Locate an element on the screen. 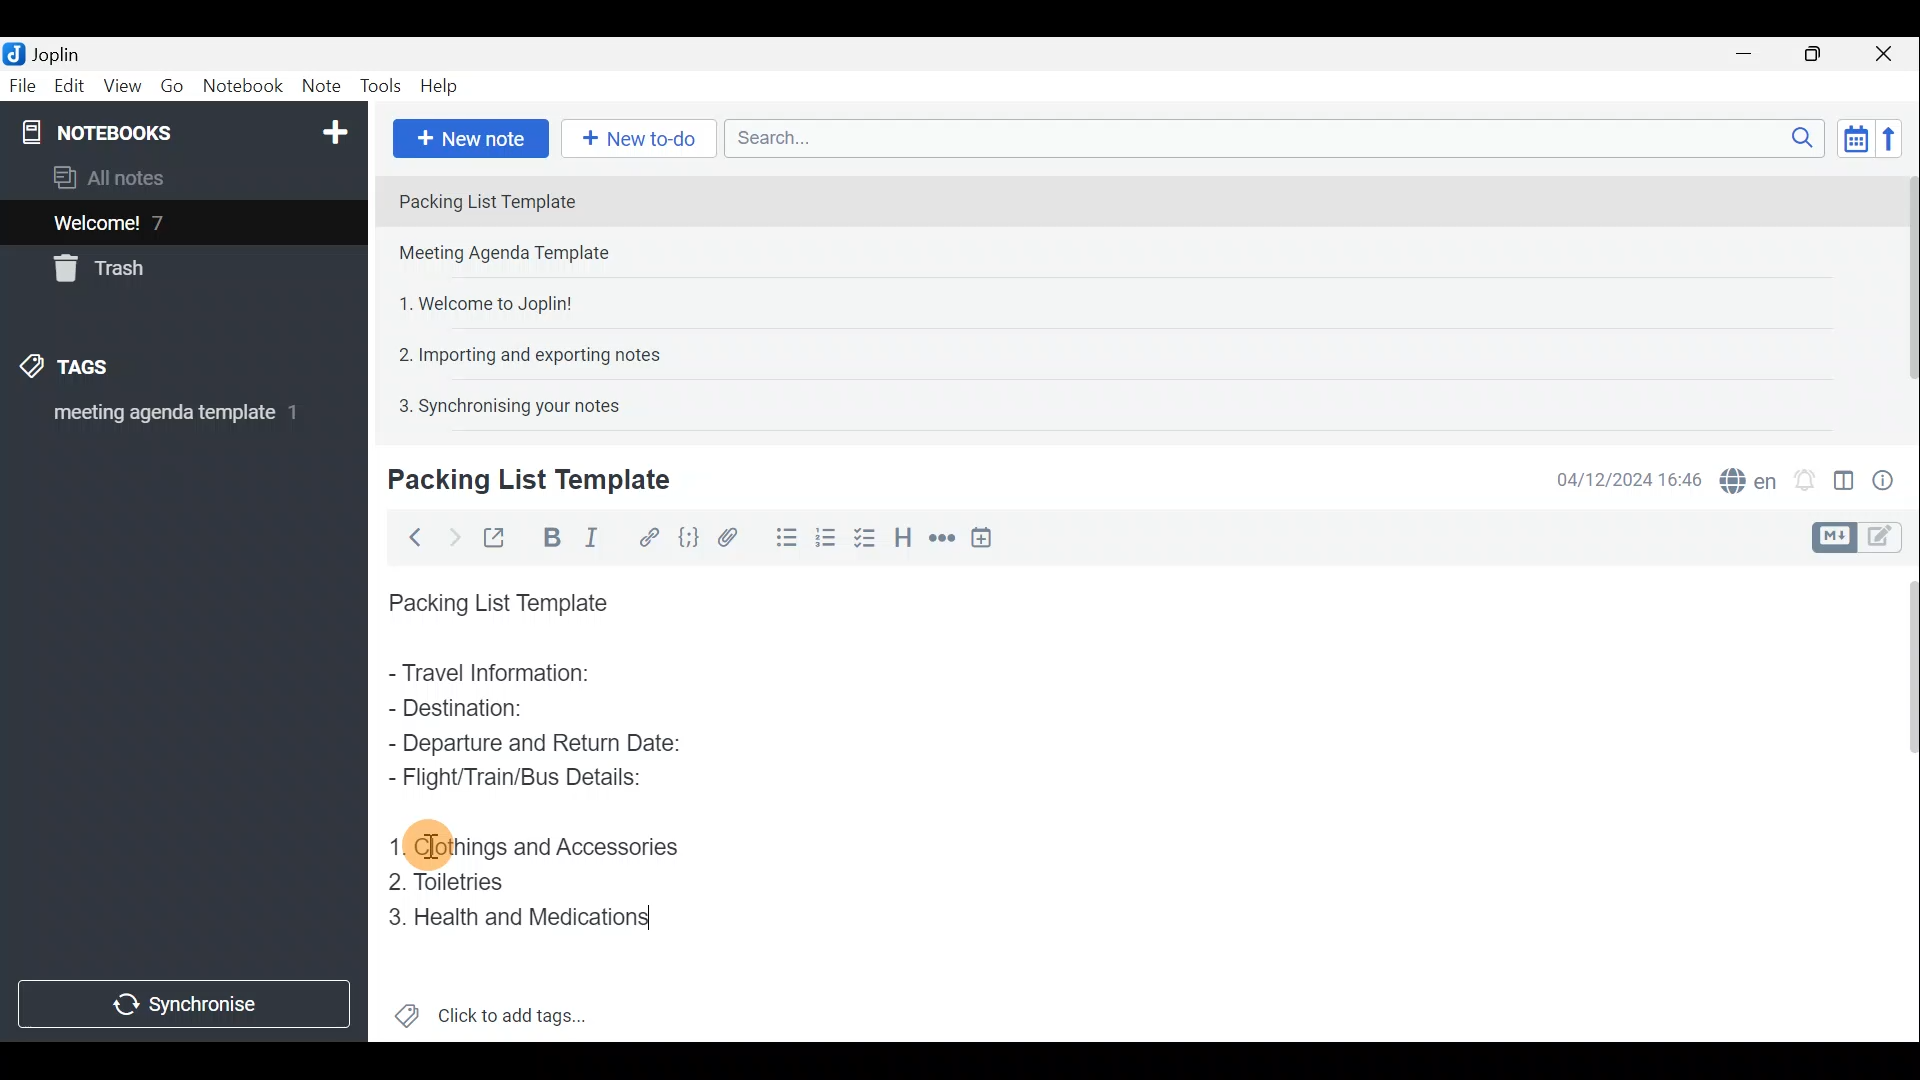 The height and width of the screenshot is (1080, 1920). Click to add tags is located at coordinates (491, 1010).